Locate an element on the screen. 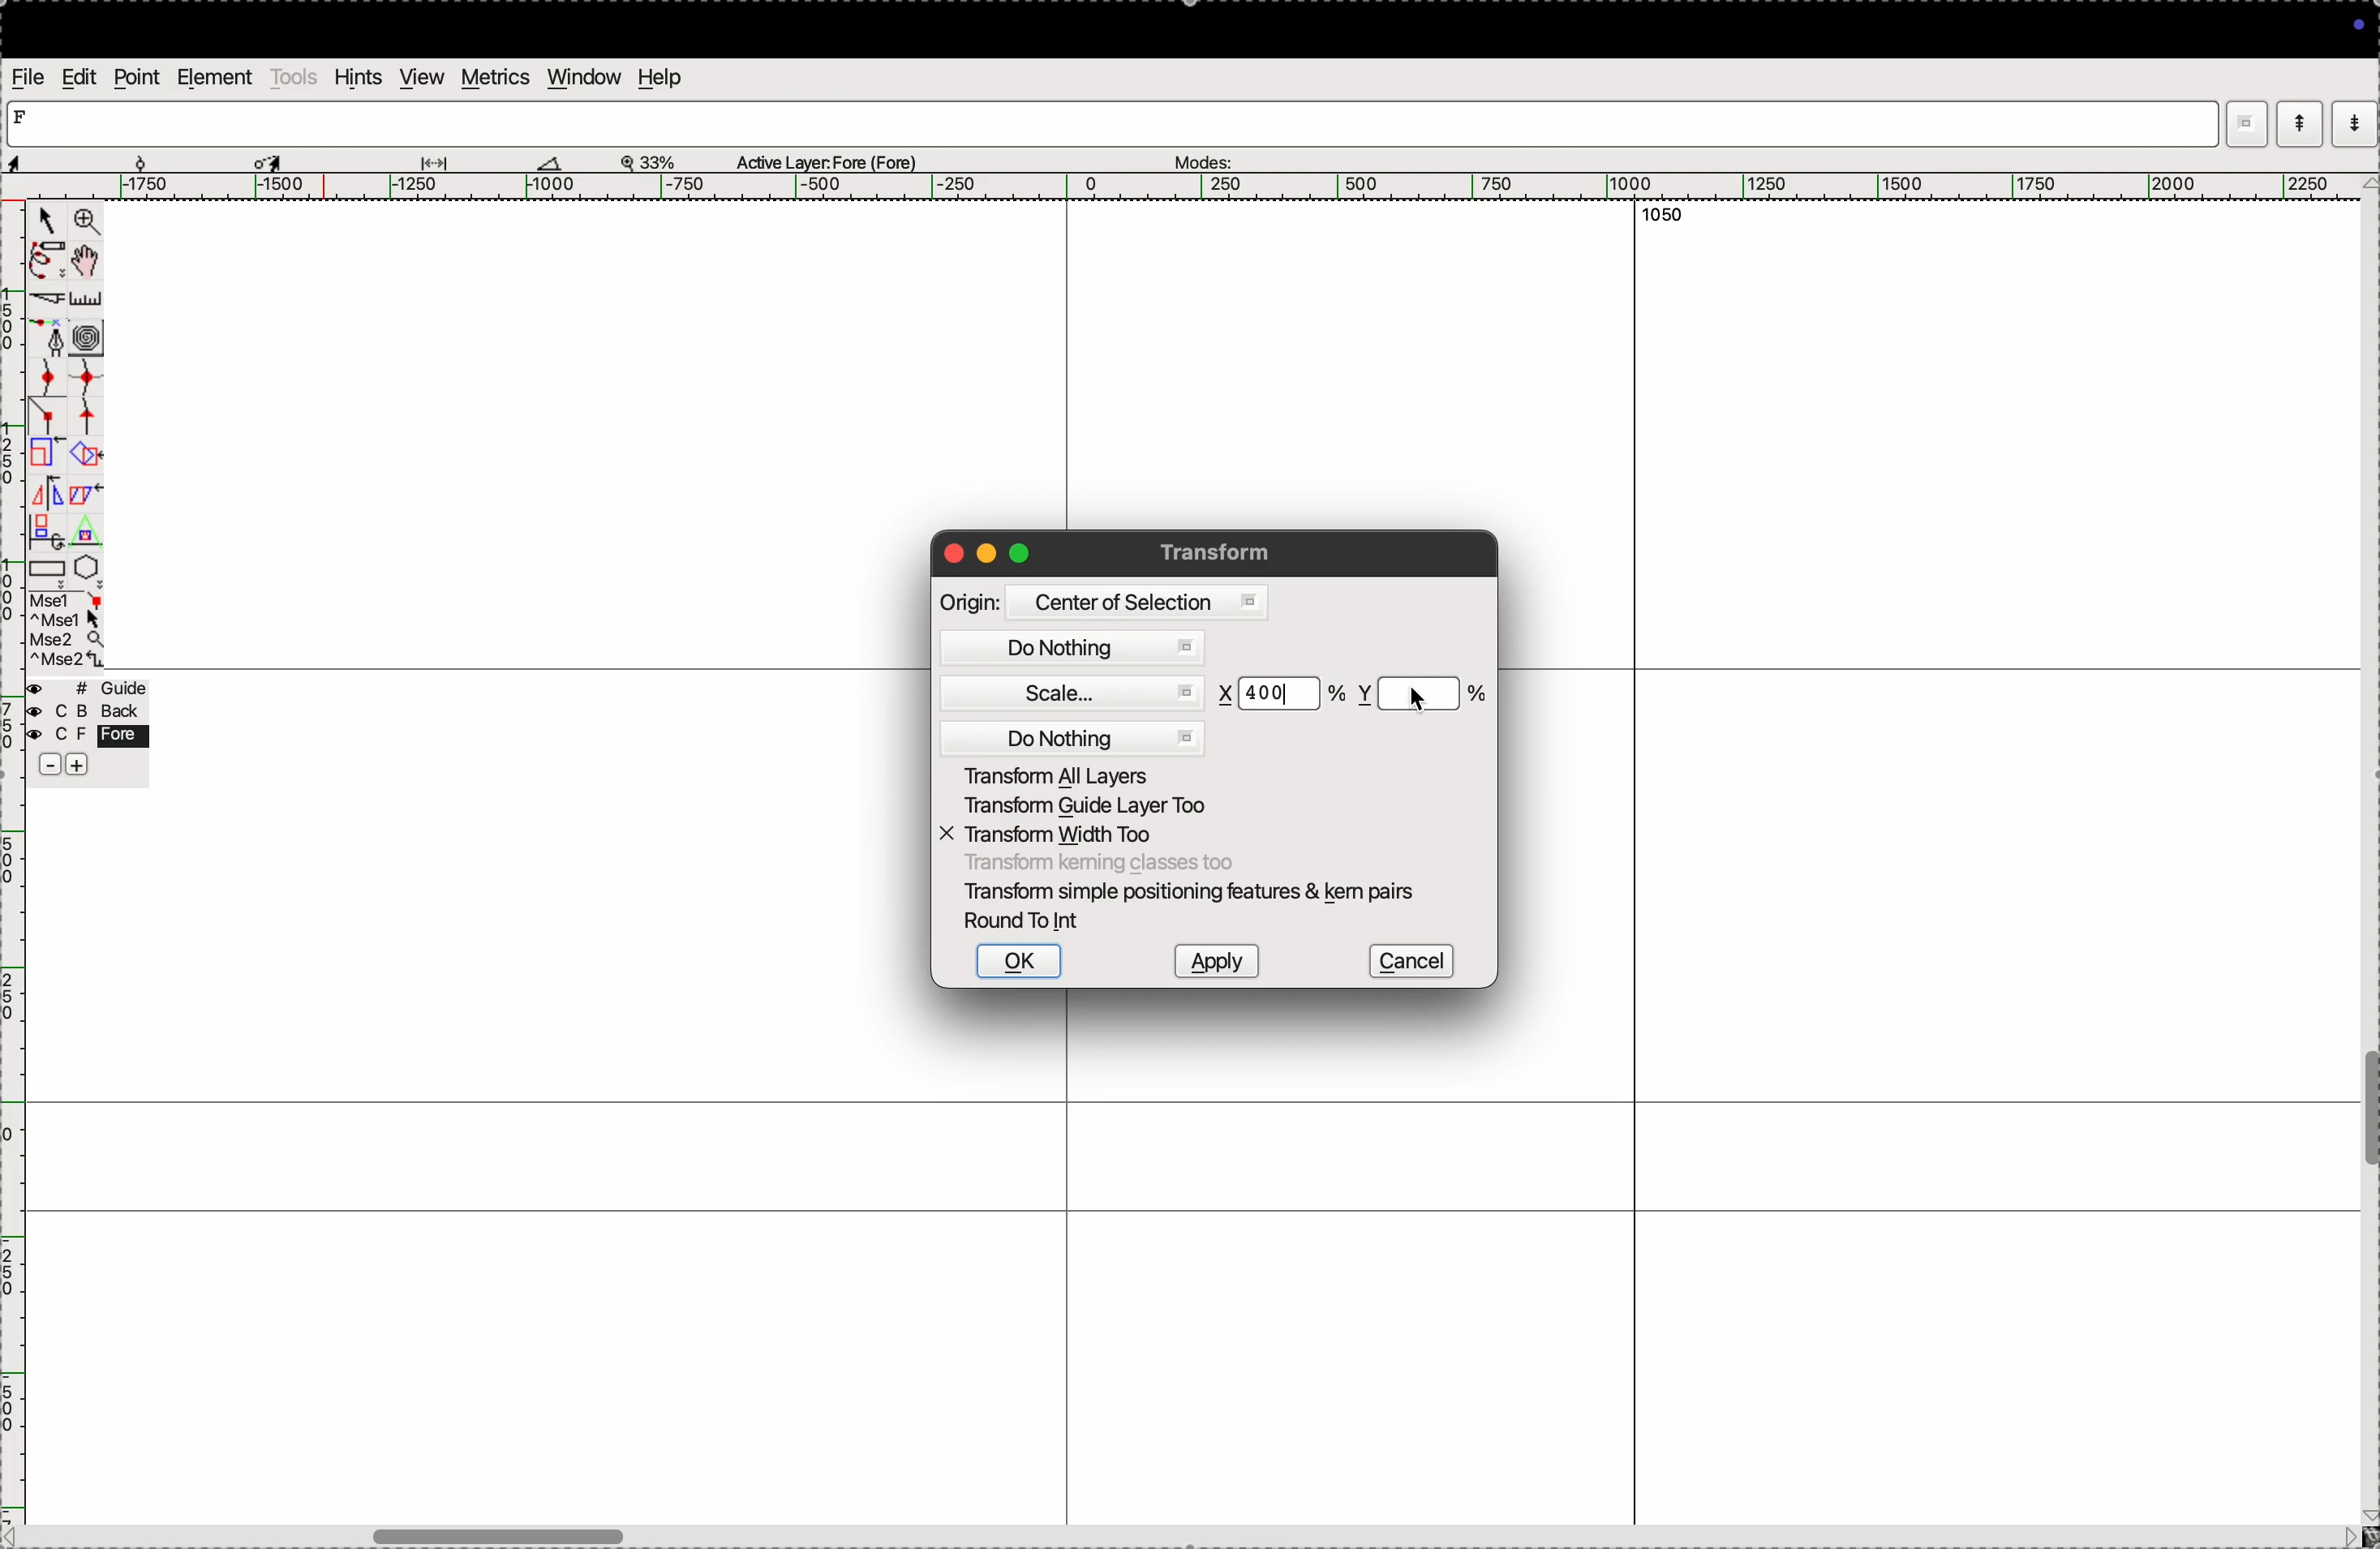  hints is located at coordinates (359, 77).